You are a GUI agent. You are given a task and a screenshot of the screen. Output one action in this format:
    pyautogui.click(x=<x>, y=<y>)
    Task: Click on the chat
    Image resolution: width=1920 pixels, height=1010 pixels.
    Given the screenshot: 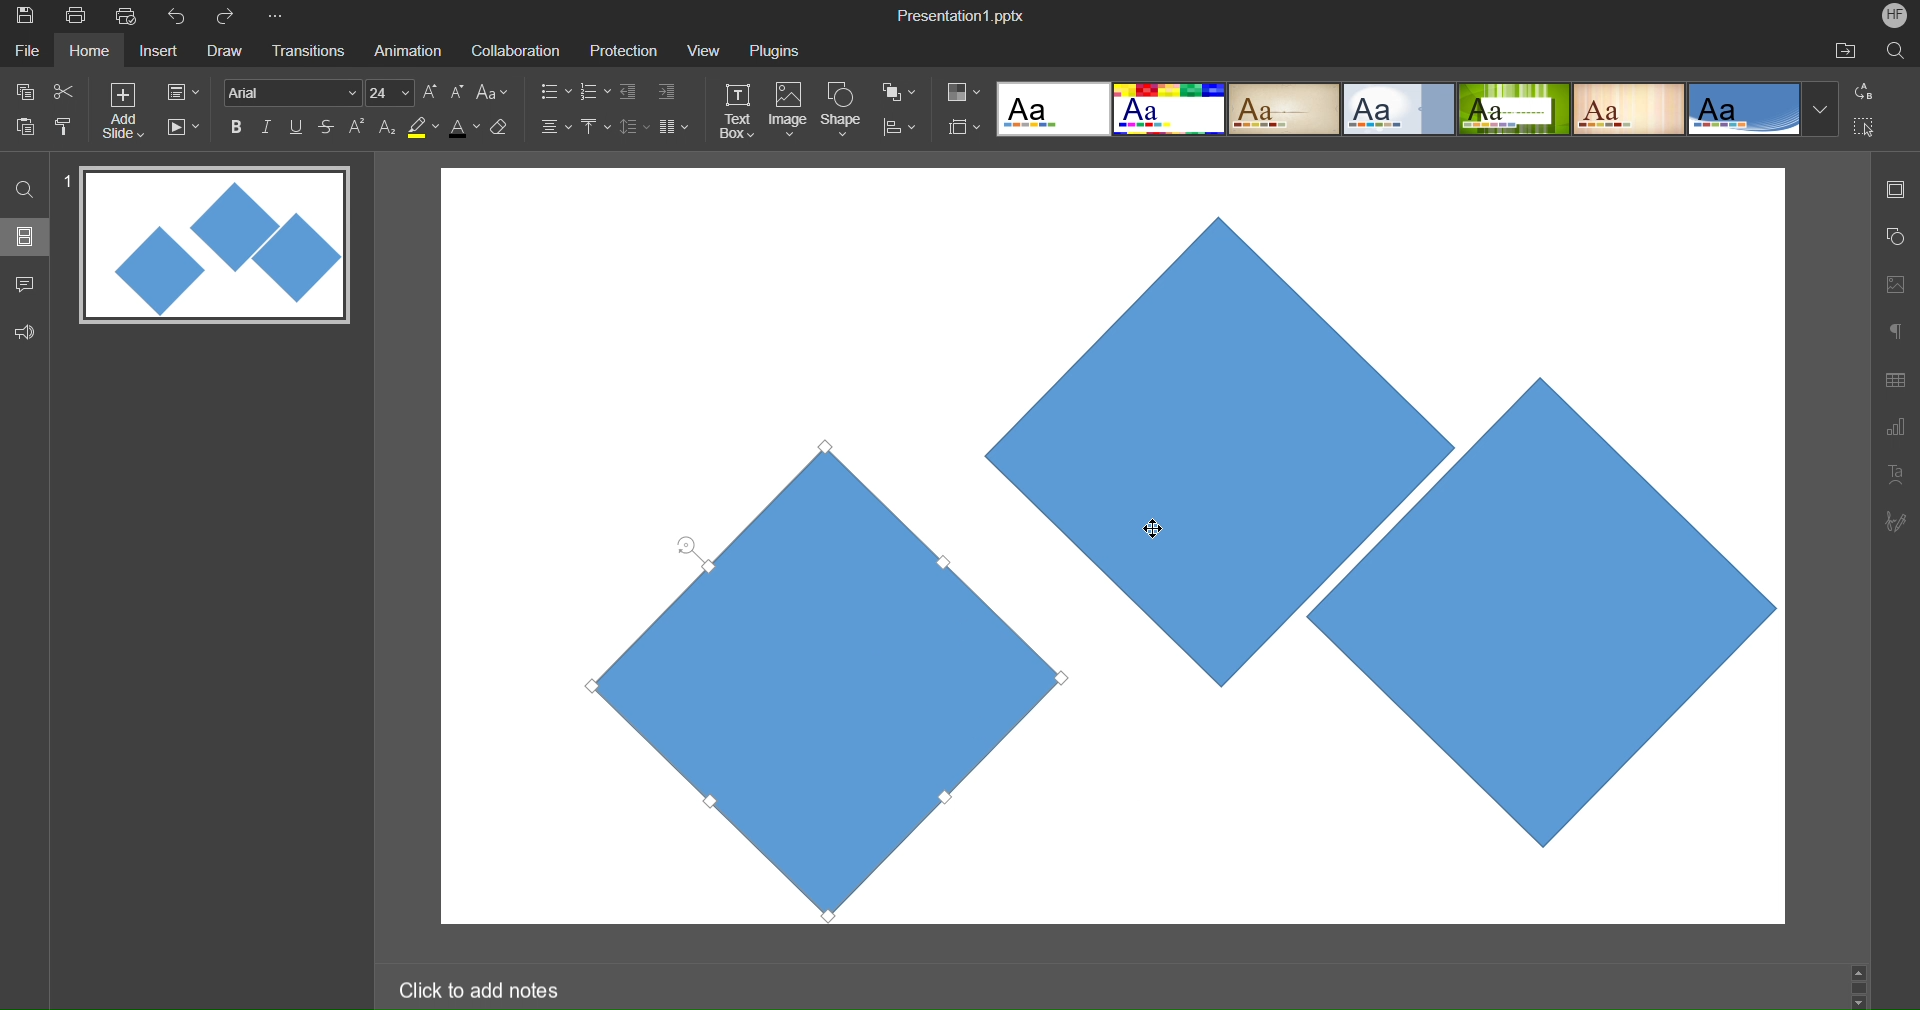 What is the action you would take?
    pyautogui.click(x=27, y=281)
    